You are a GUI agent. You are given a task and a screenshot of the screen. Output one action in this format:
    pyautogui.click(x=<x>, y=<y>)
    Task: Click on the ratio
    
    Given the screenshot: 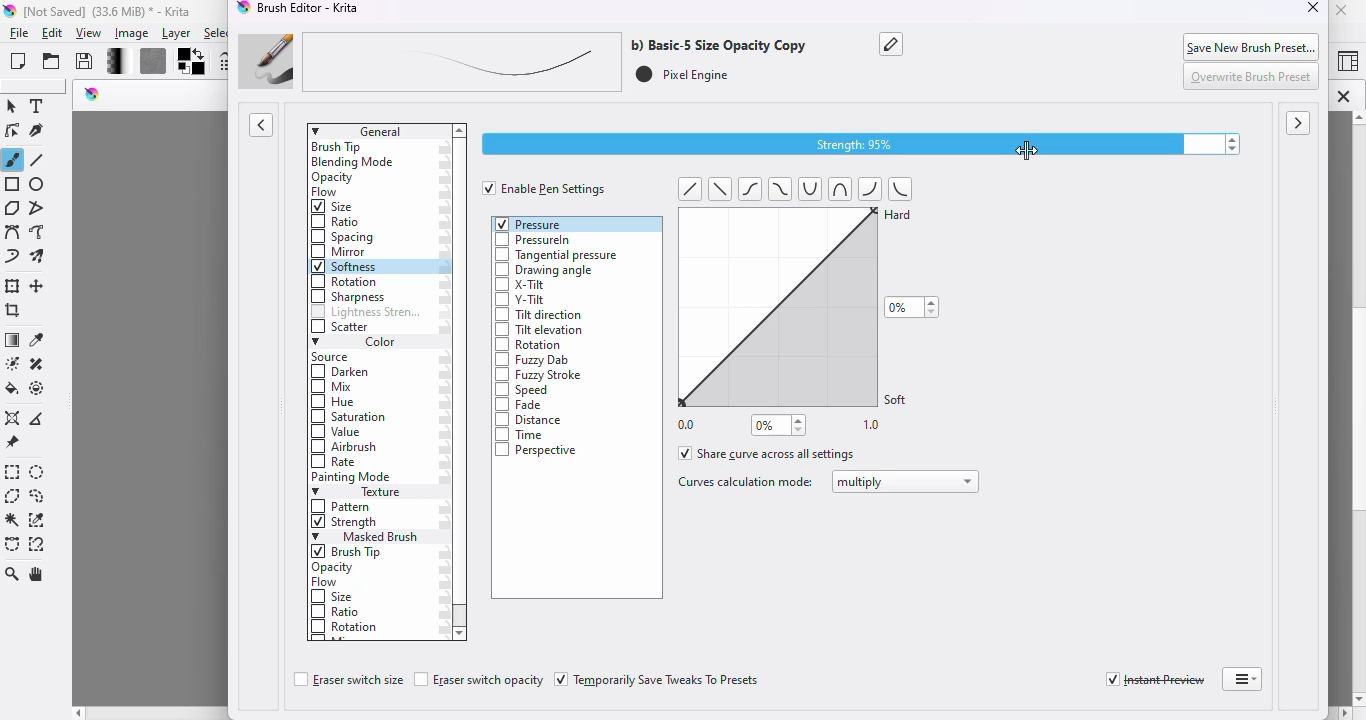 What is the action you would take?
    pyautogui.click(x=333, y=221)
    